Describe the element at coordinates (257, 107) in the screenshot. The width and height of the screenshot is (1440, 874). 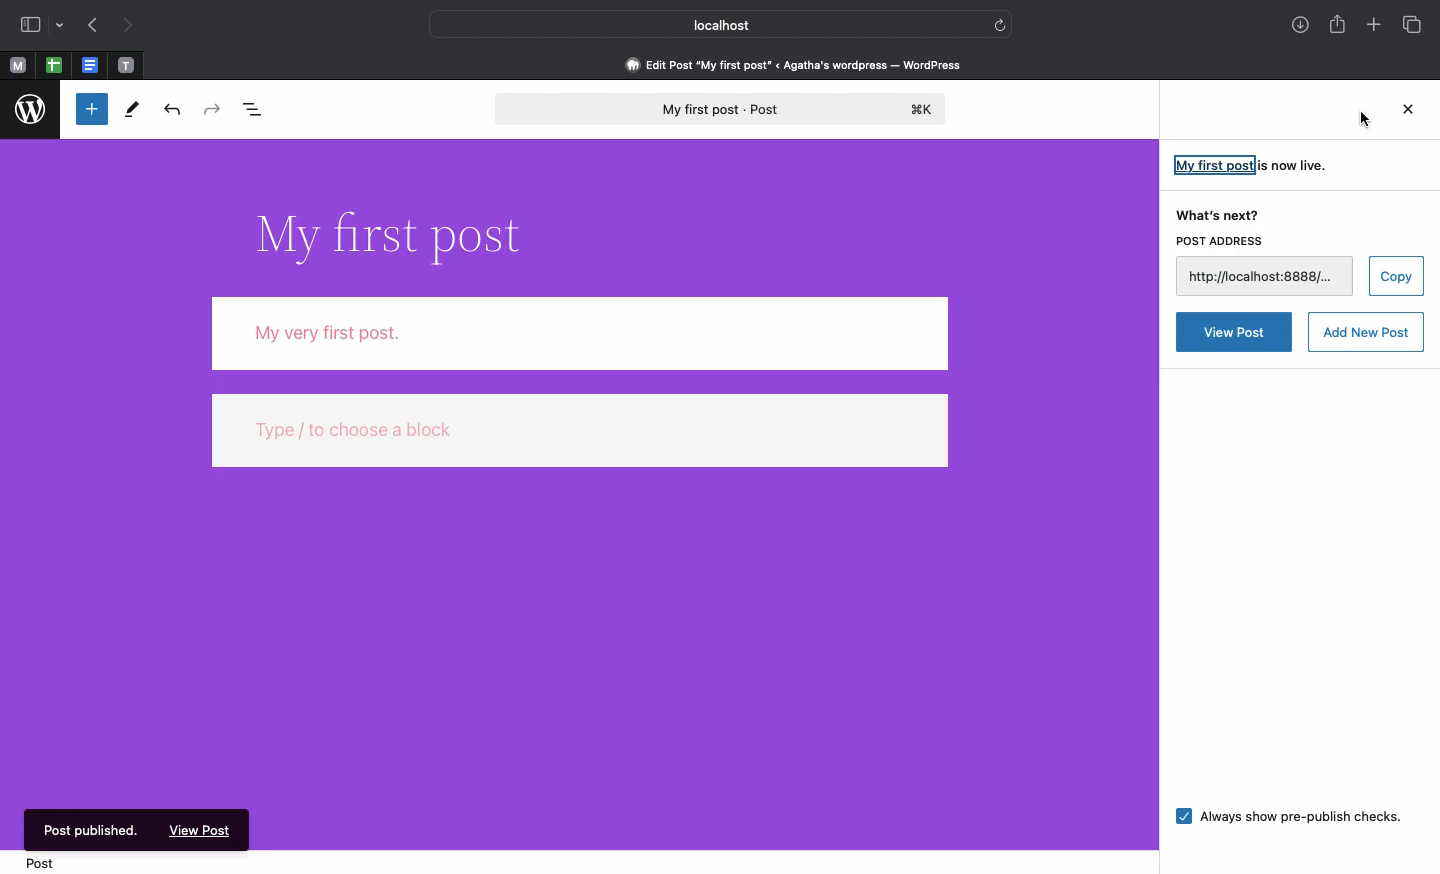
I see `Document overview` at that location.